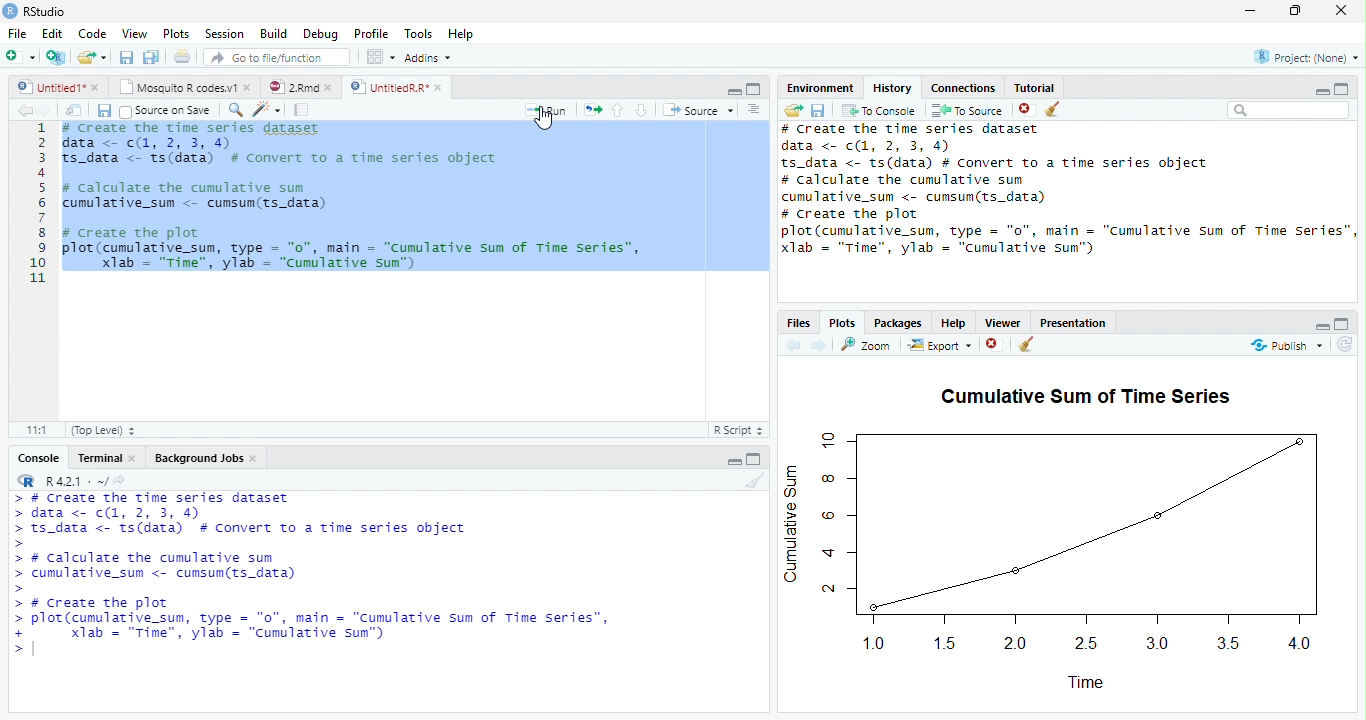 This screenshot has width=1366, height=720. What do you see at coordinates (843, 322) in the screenshot?
I see `Plots` at bounding box center [843, 322].